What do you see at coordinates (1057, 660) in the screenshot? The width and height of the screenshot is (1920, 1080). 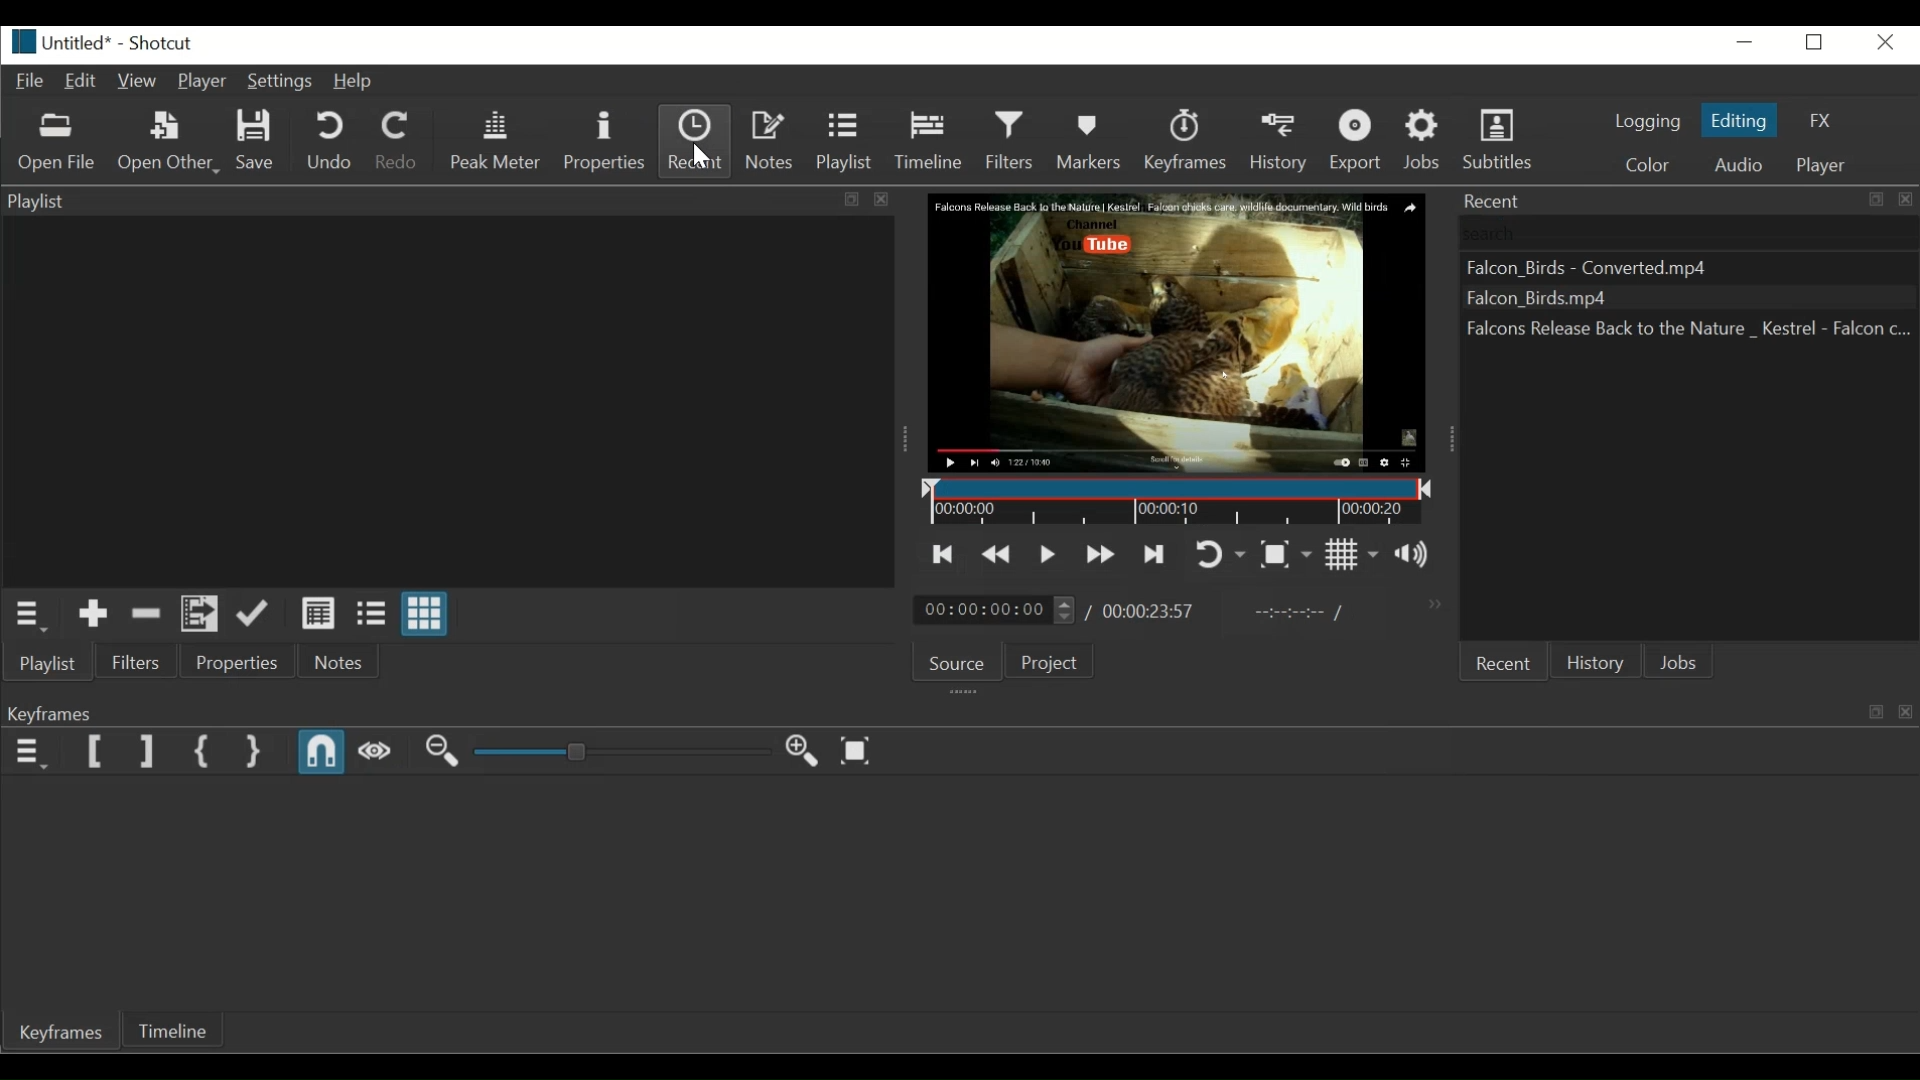 I see `Project` at bounding box center [1057, 660].